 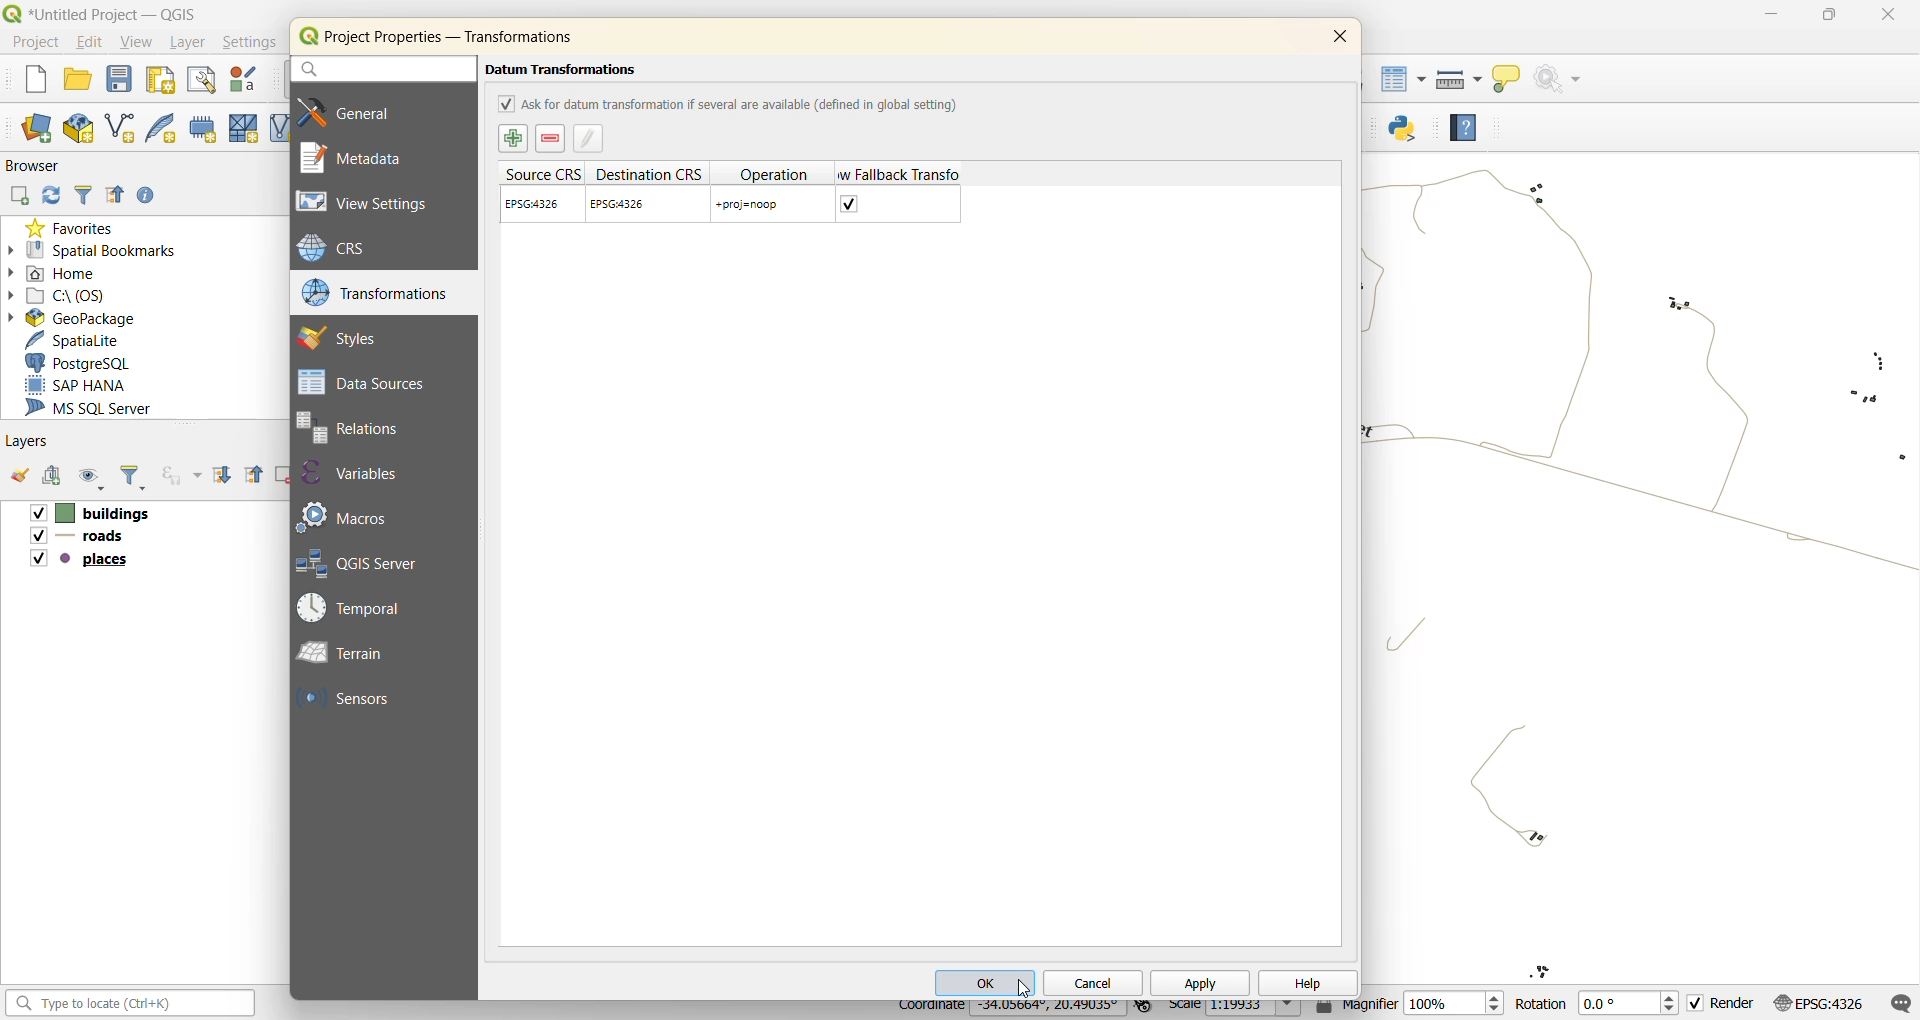 What do you see at coordinates (1146, 1009) in the screenshot?
I see `toggle extents` at bounding box center [1146, 1009].